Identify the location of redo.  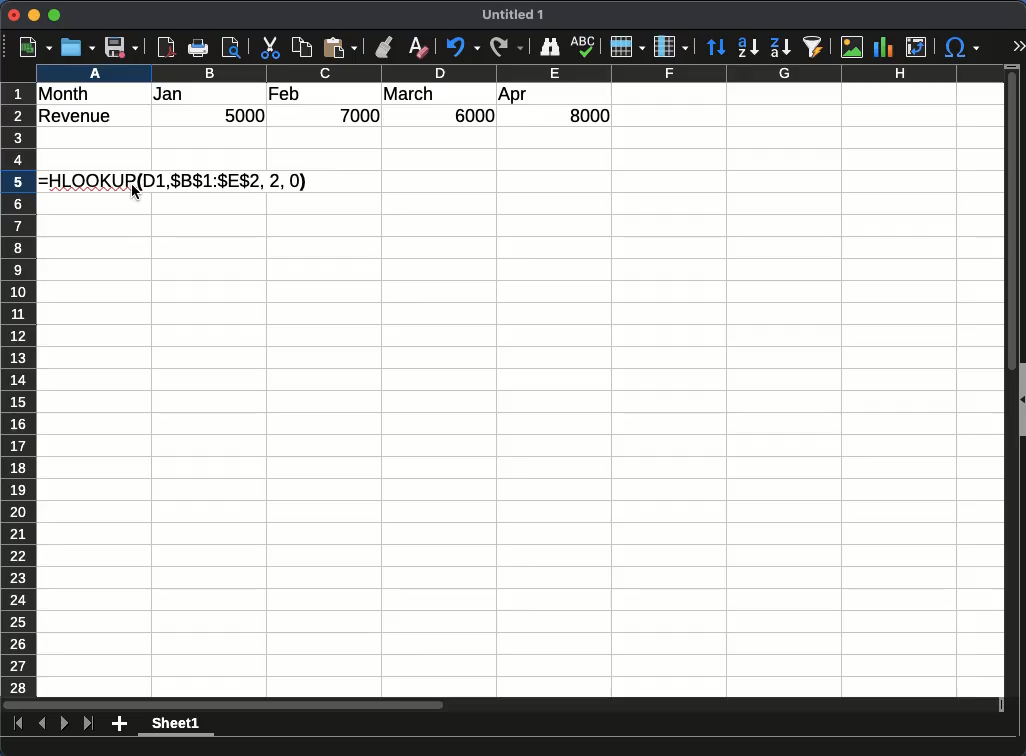
(507, 47).